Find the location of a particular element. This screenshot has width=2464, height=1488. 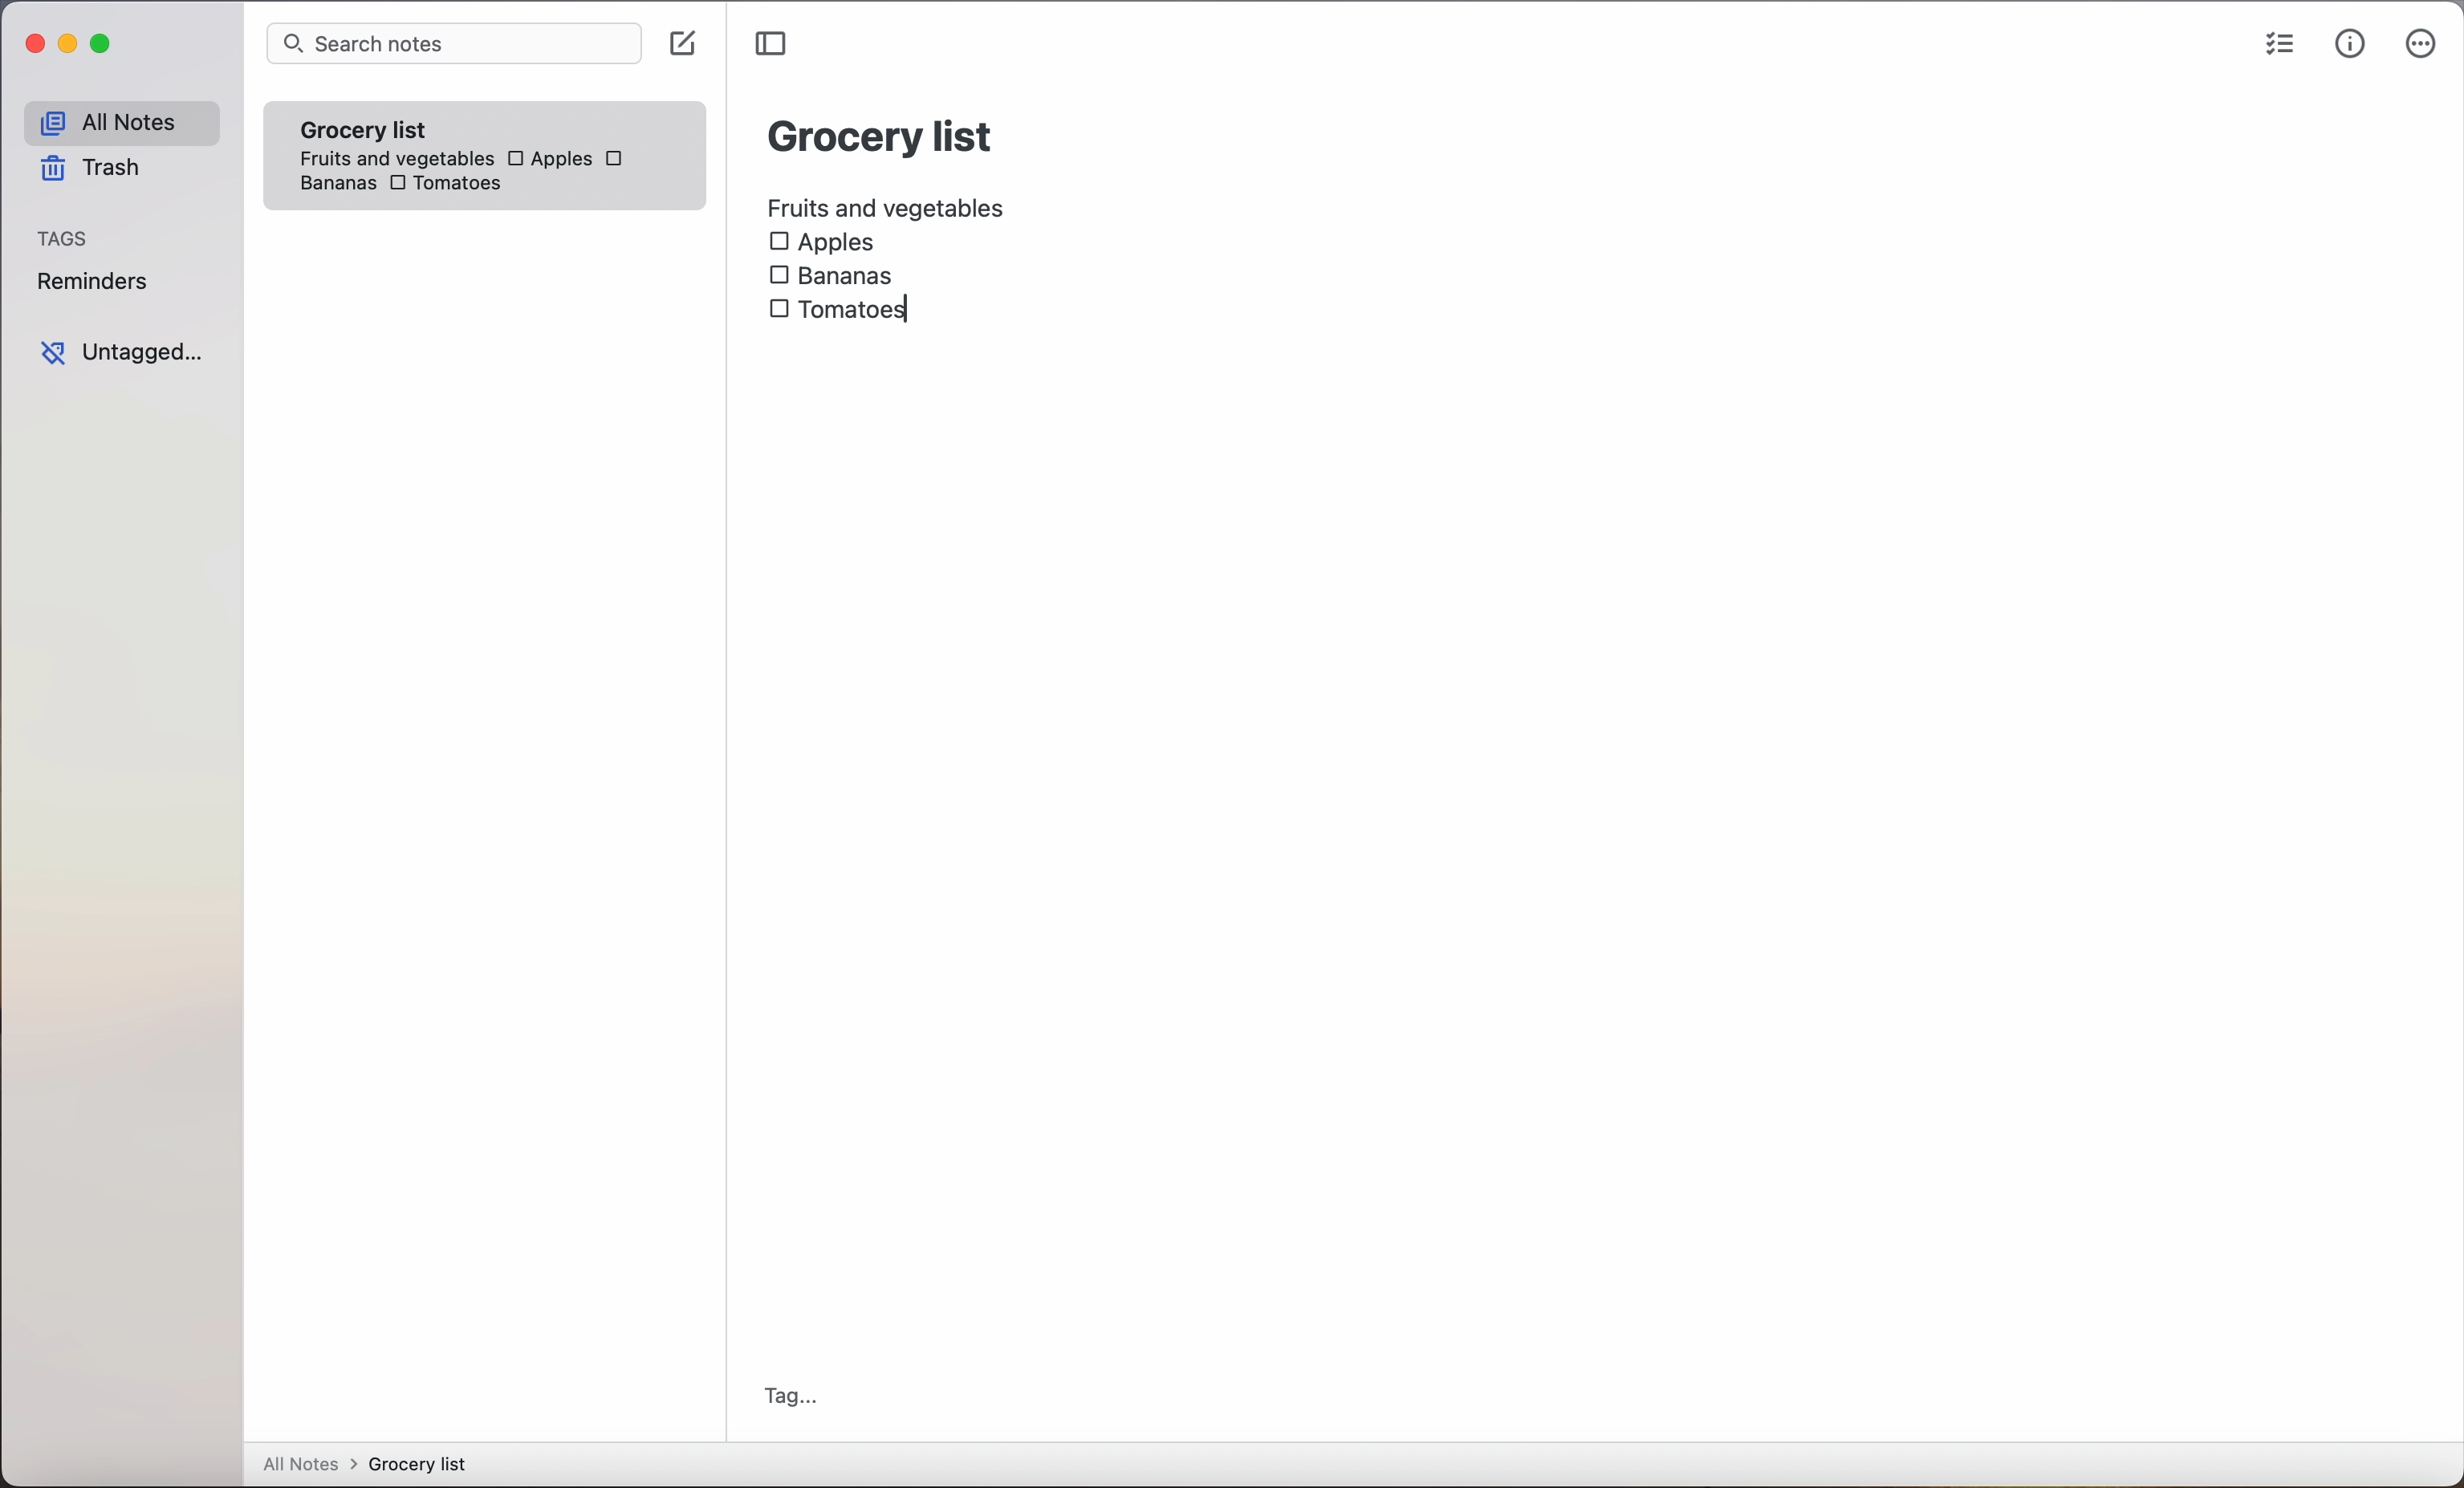

checklist is located at coordinates (2276, 47).